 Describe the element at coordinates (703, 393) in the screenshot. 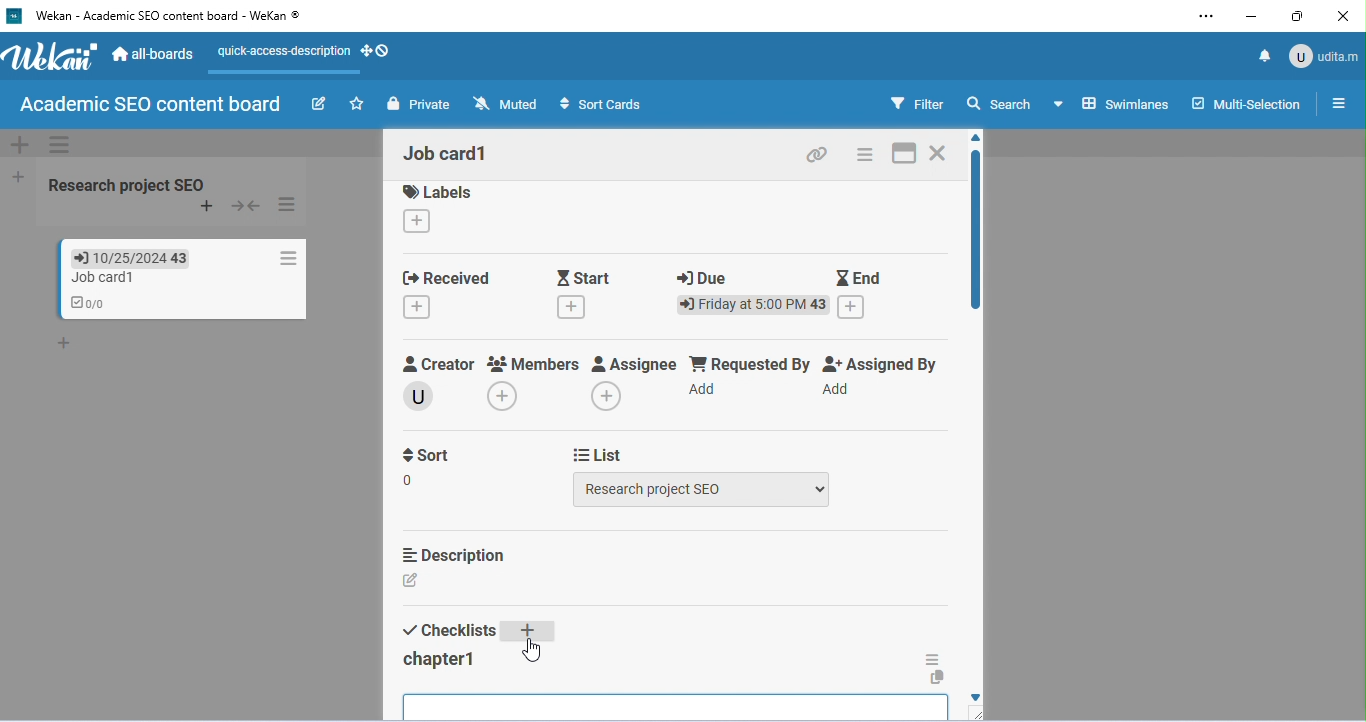

I see `add requester` at that location.